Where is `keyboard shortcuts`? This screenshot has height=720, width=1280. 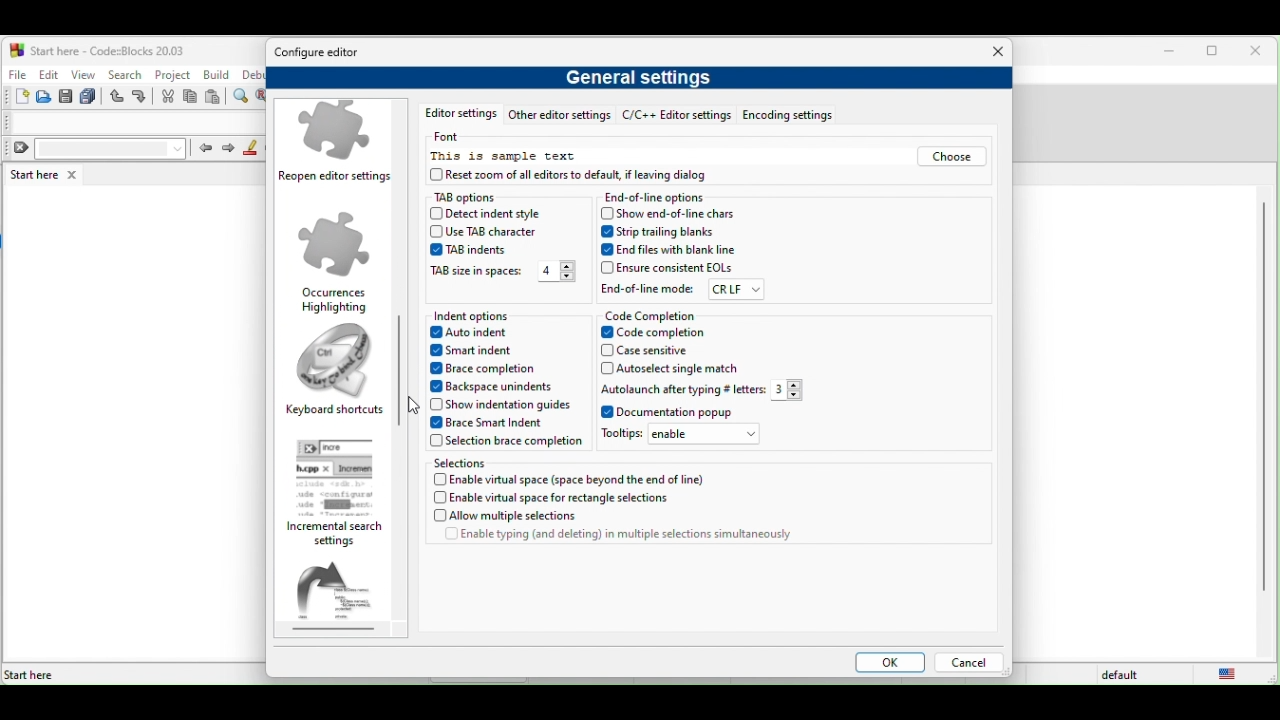
keyboard shortcuts is located at coordinates (335, 373).